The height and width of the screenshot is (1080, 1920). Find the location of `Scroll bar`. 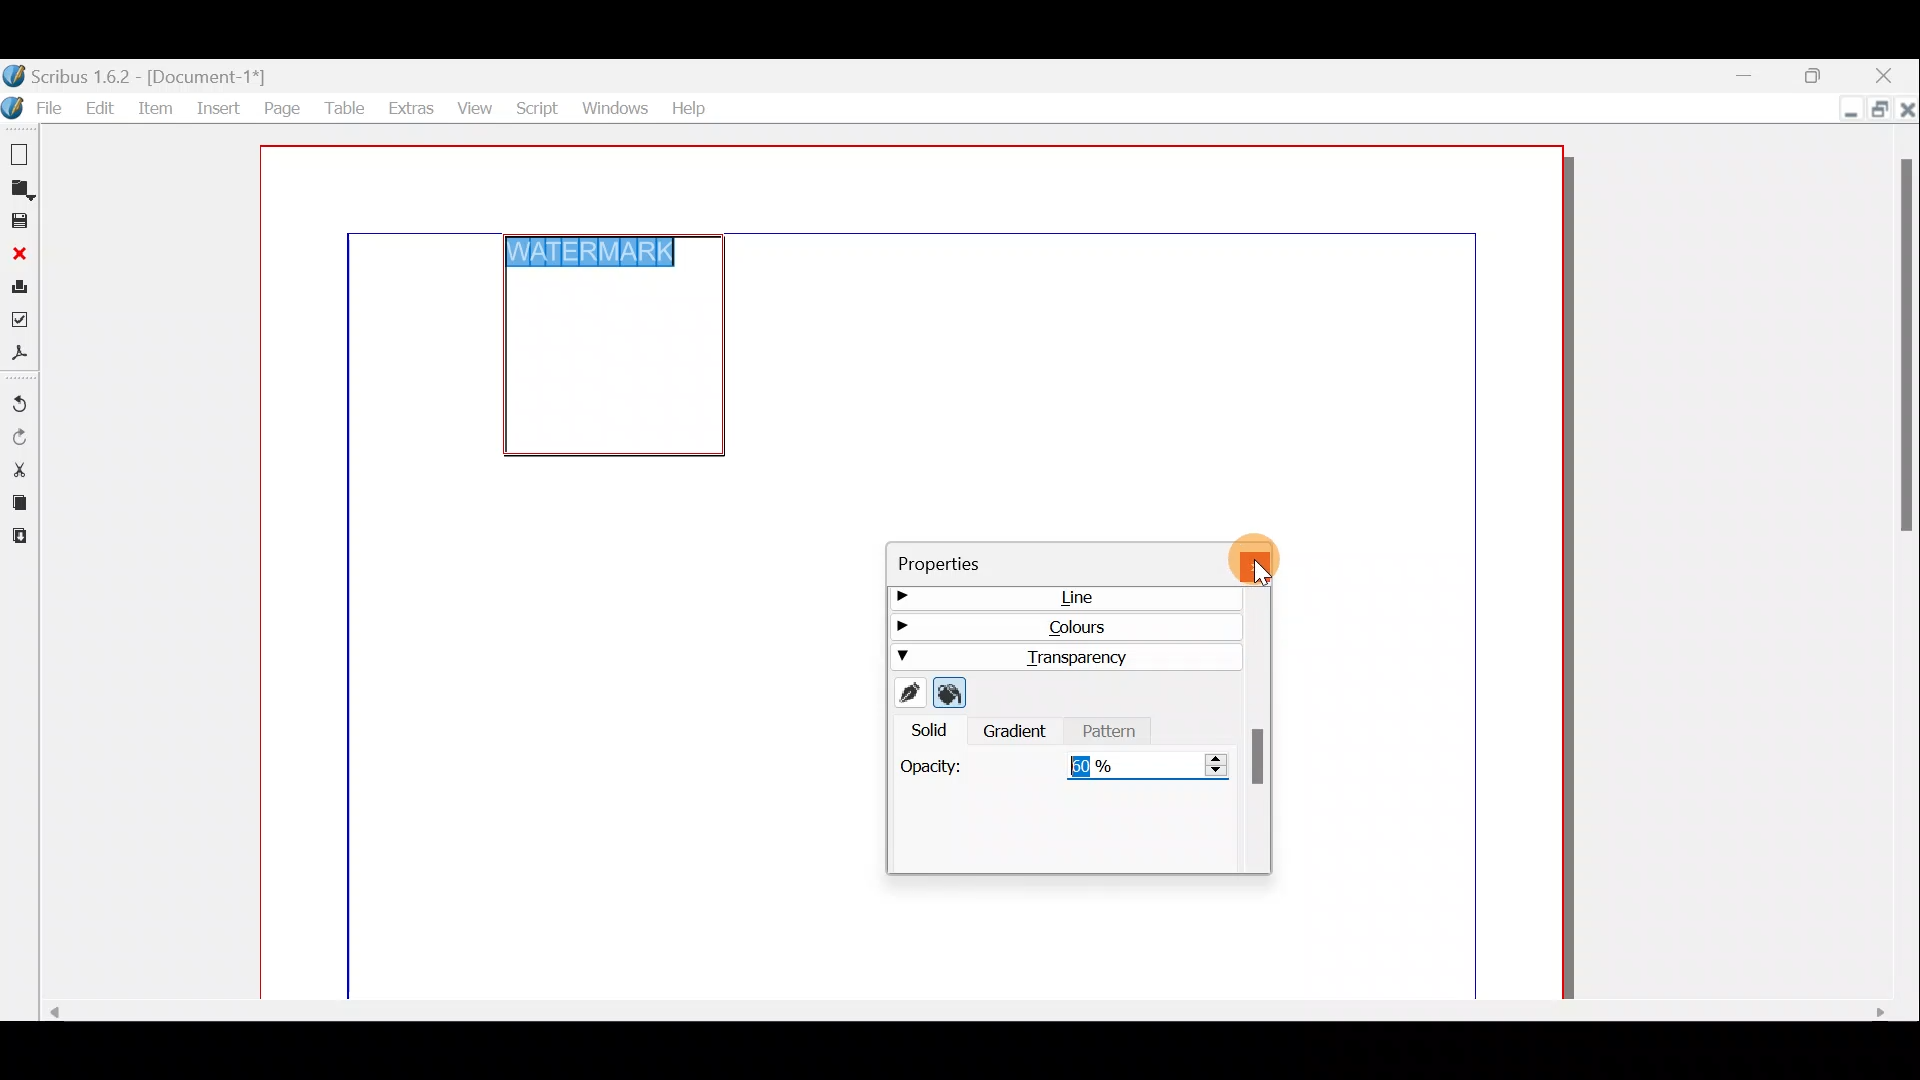

Scroll bar is located at coordinates (1906, 566).